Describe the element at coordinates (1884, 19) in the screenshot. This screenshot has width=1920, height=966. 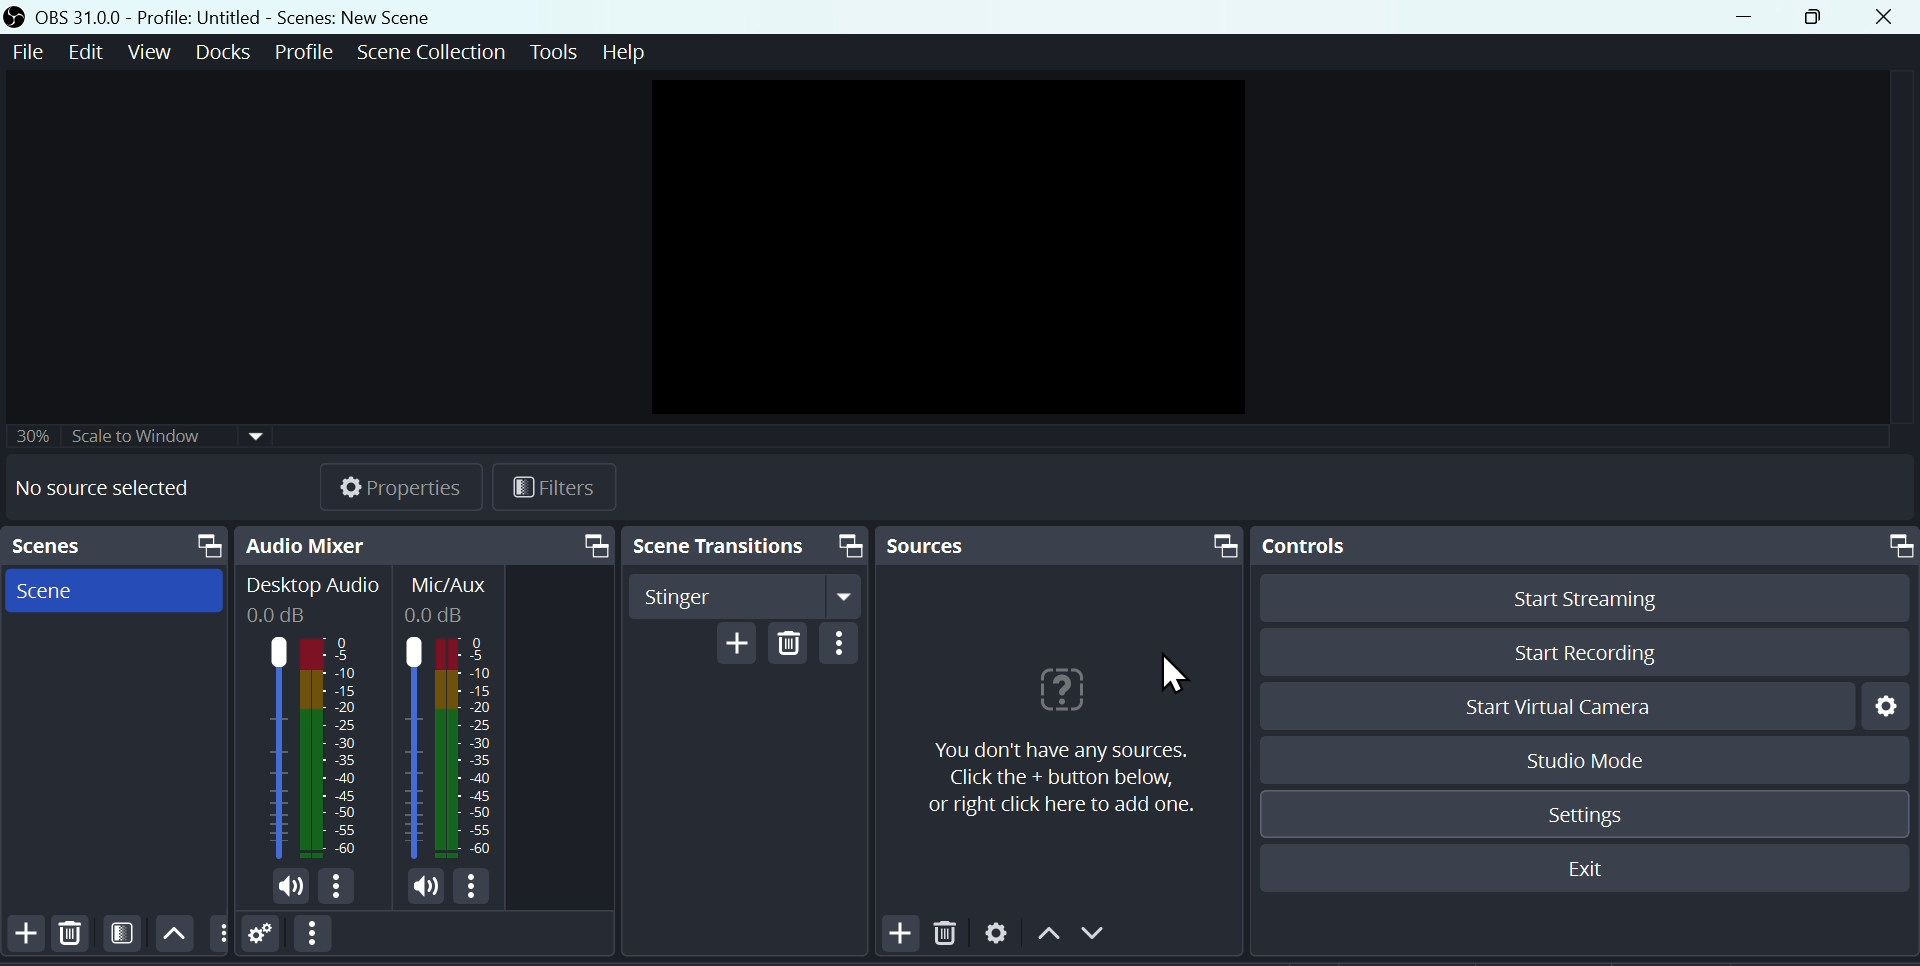
I see `Close` at that location.